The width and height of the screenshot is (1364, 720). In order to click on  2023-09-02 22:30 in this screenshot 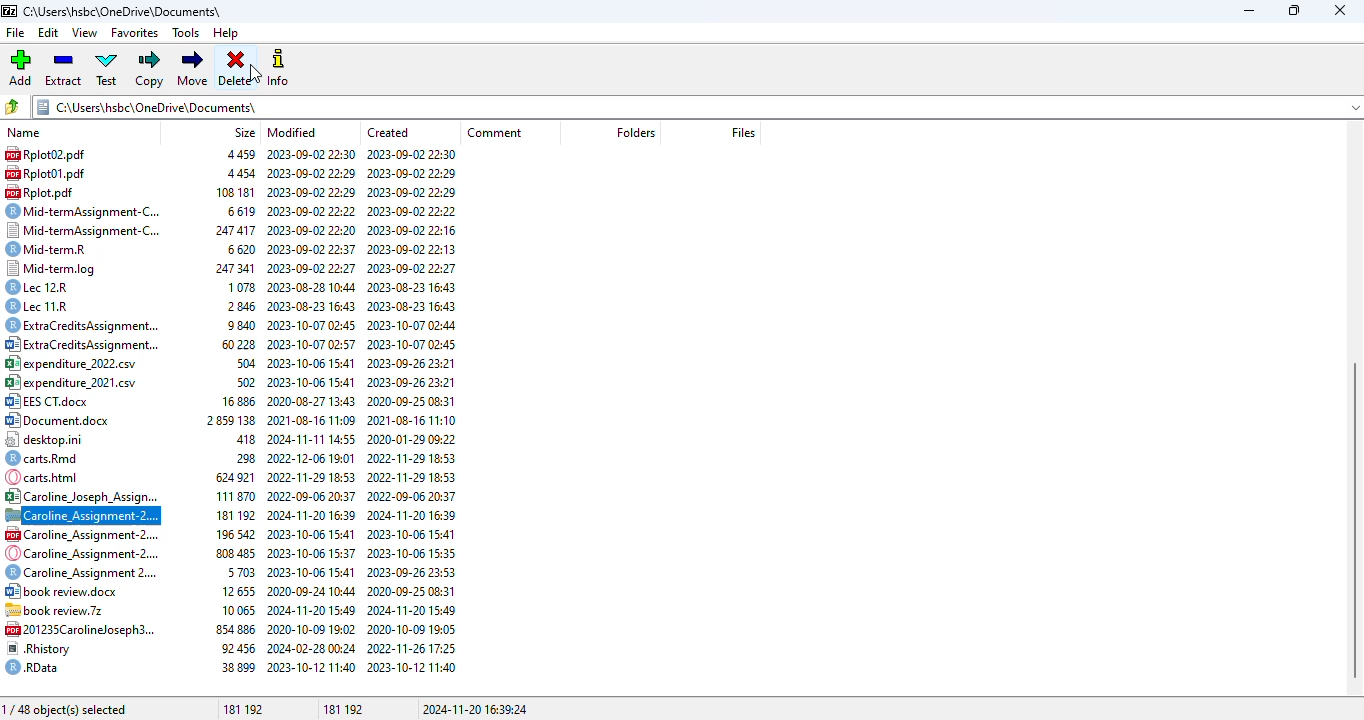, I will do `click(413, 154)`.